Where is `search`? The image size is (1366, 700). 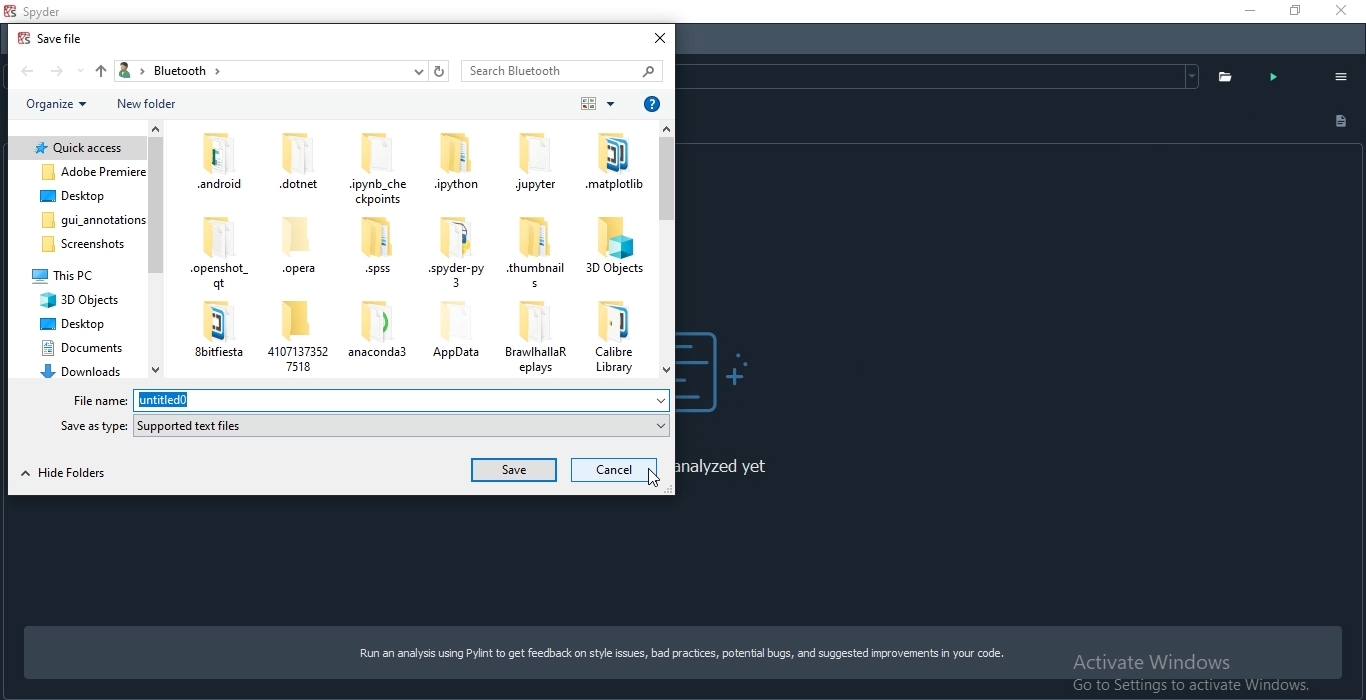 search is located at coordinates (559, 71).